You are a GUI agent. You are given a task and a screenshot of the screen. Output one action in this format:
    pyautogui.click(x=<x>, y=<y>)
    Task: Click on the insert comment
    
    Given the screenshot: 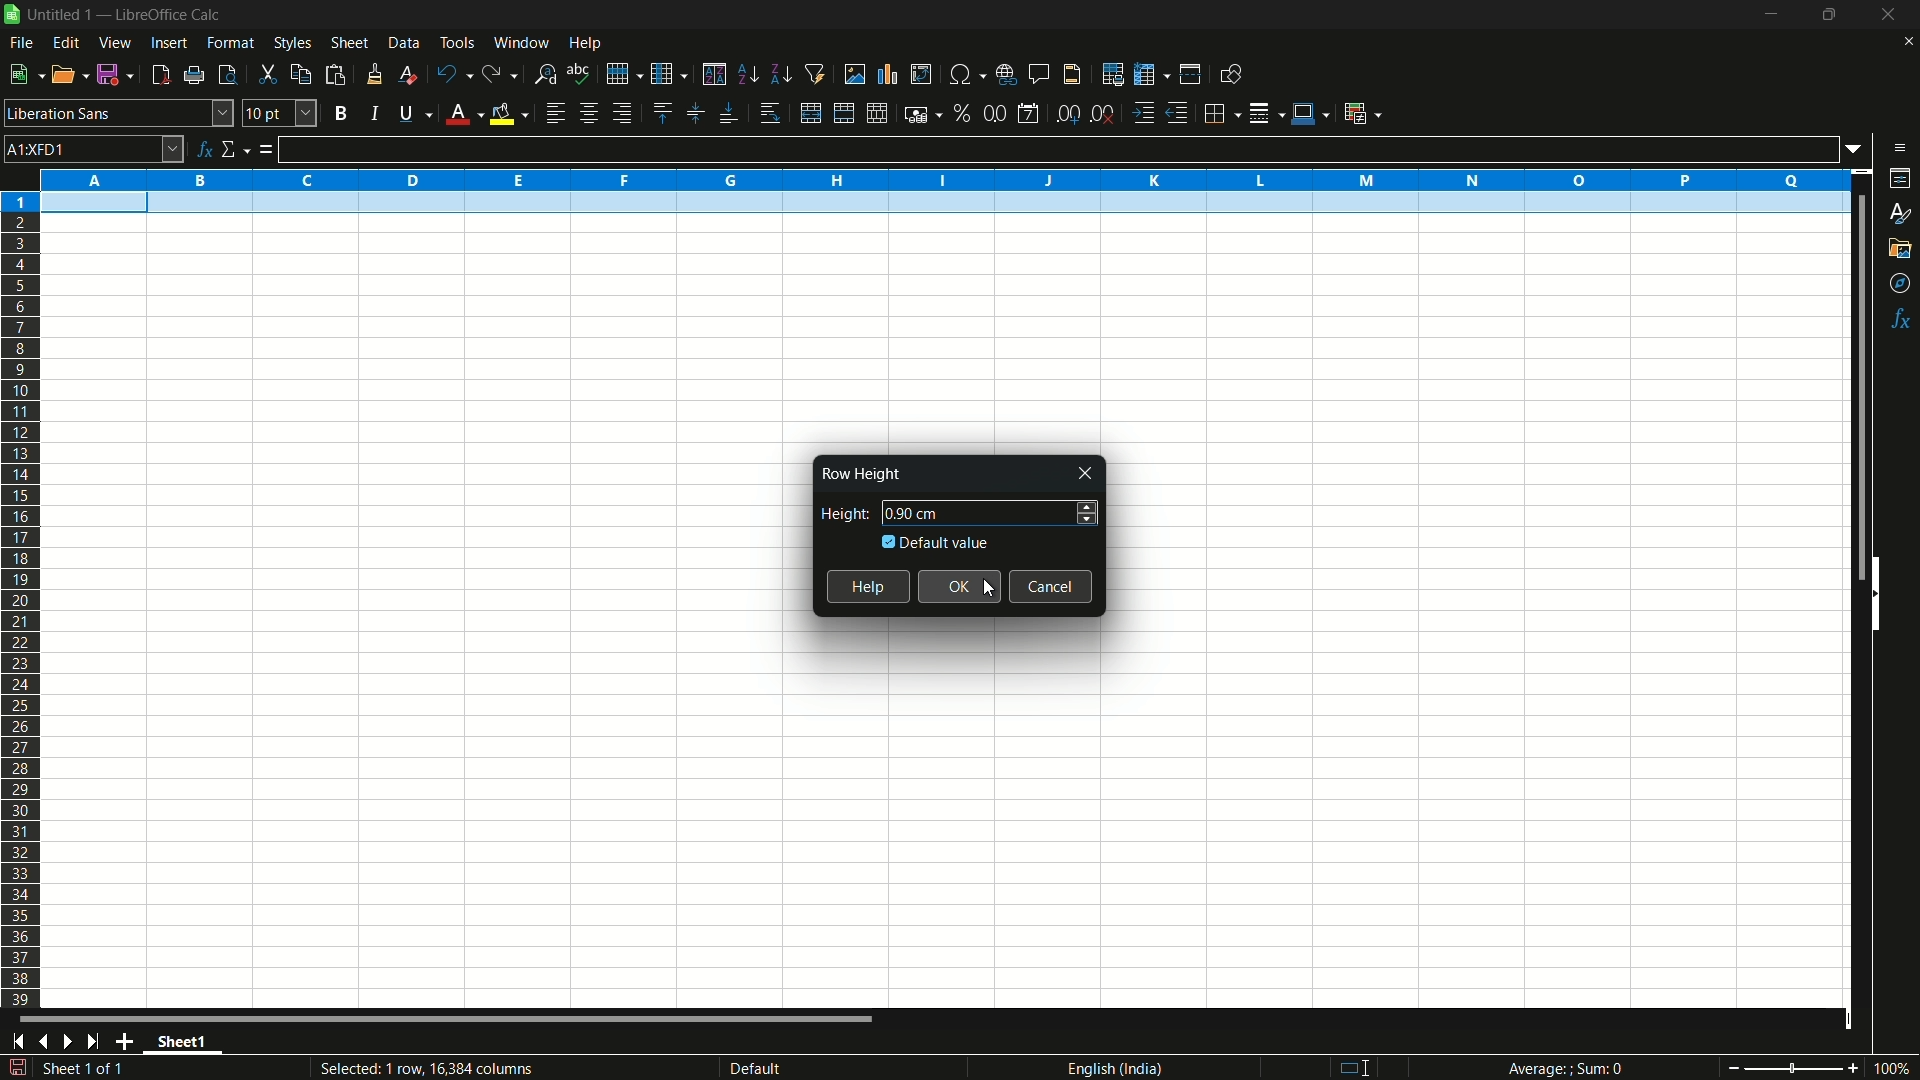 What is the action you would take?
    pyautogui.click(x=1040, y=74)
    